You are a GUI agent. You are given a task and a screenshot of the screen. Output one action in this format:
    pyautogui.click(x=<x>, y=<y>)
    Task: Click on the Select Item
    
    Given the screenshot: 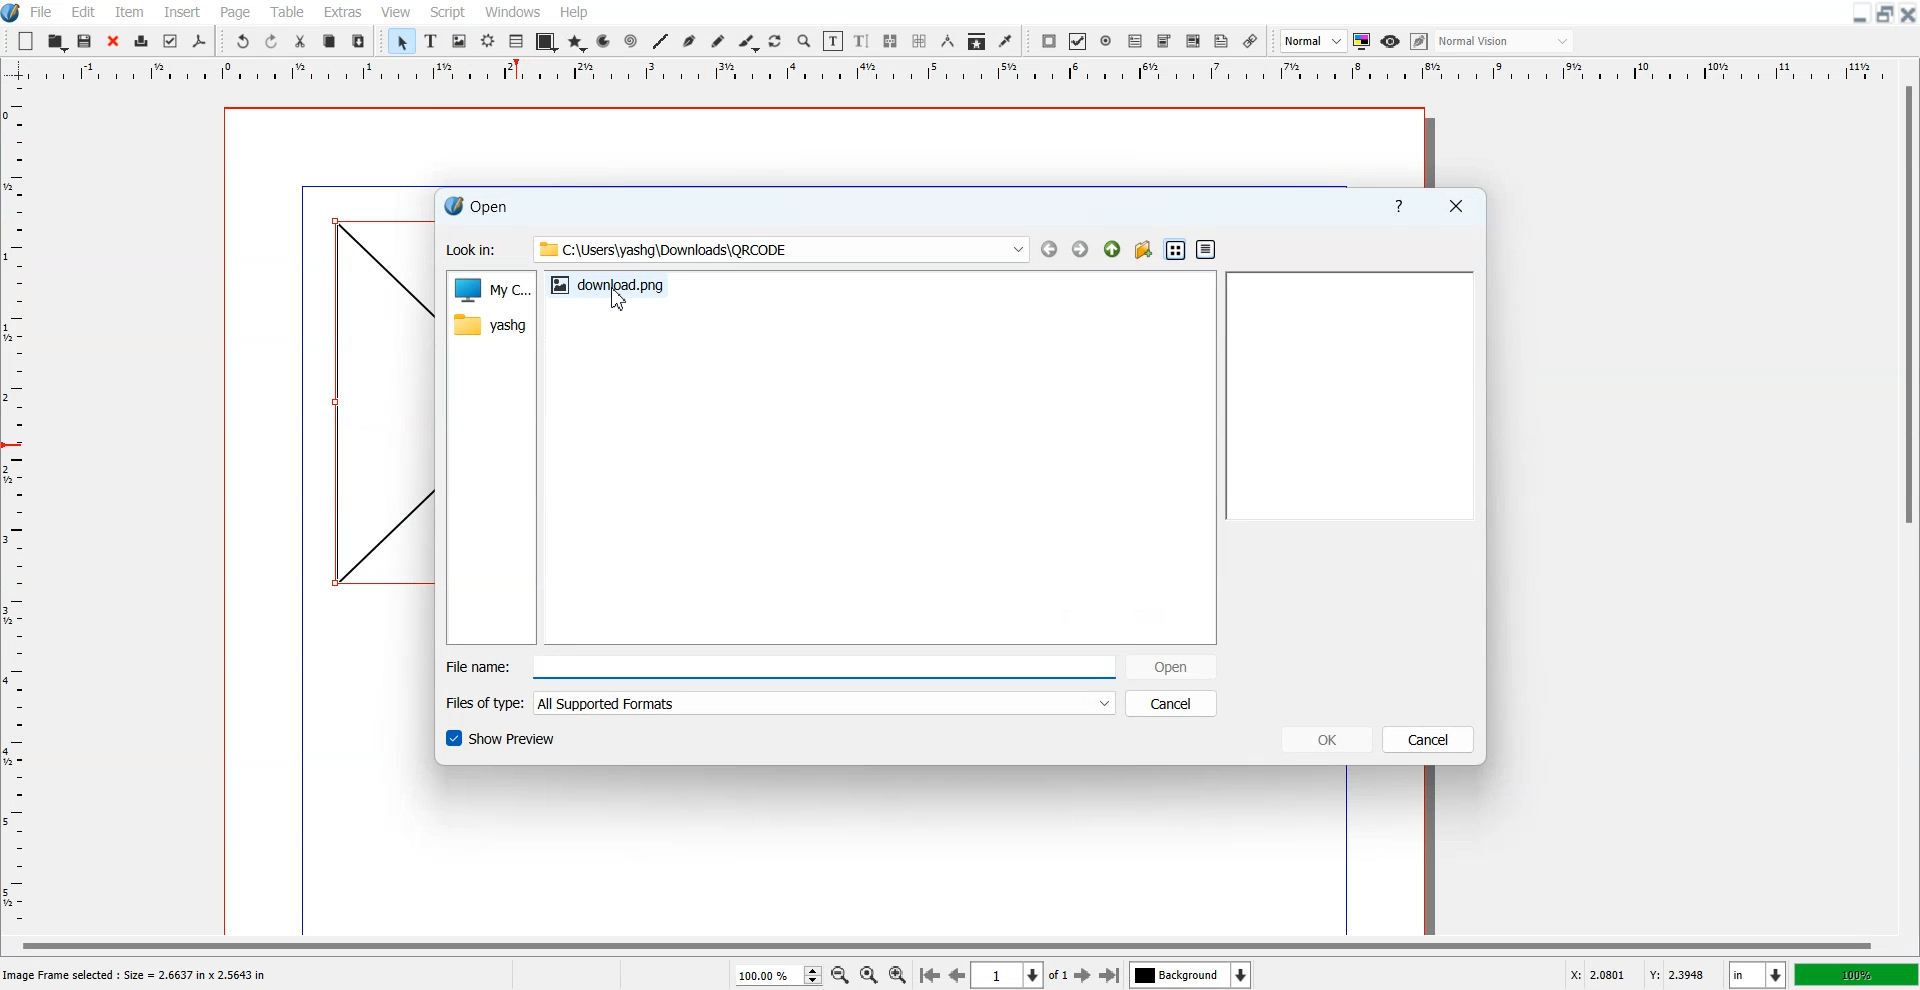 What is the action you would take?
    pyautogui.click(x=401, y=42)
    